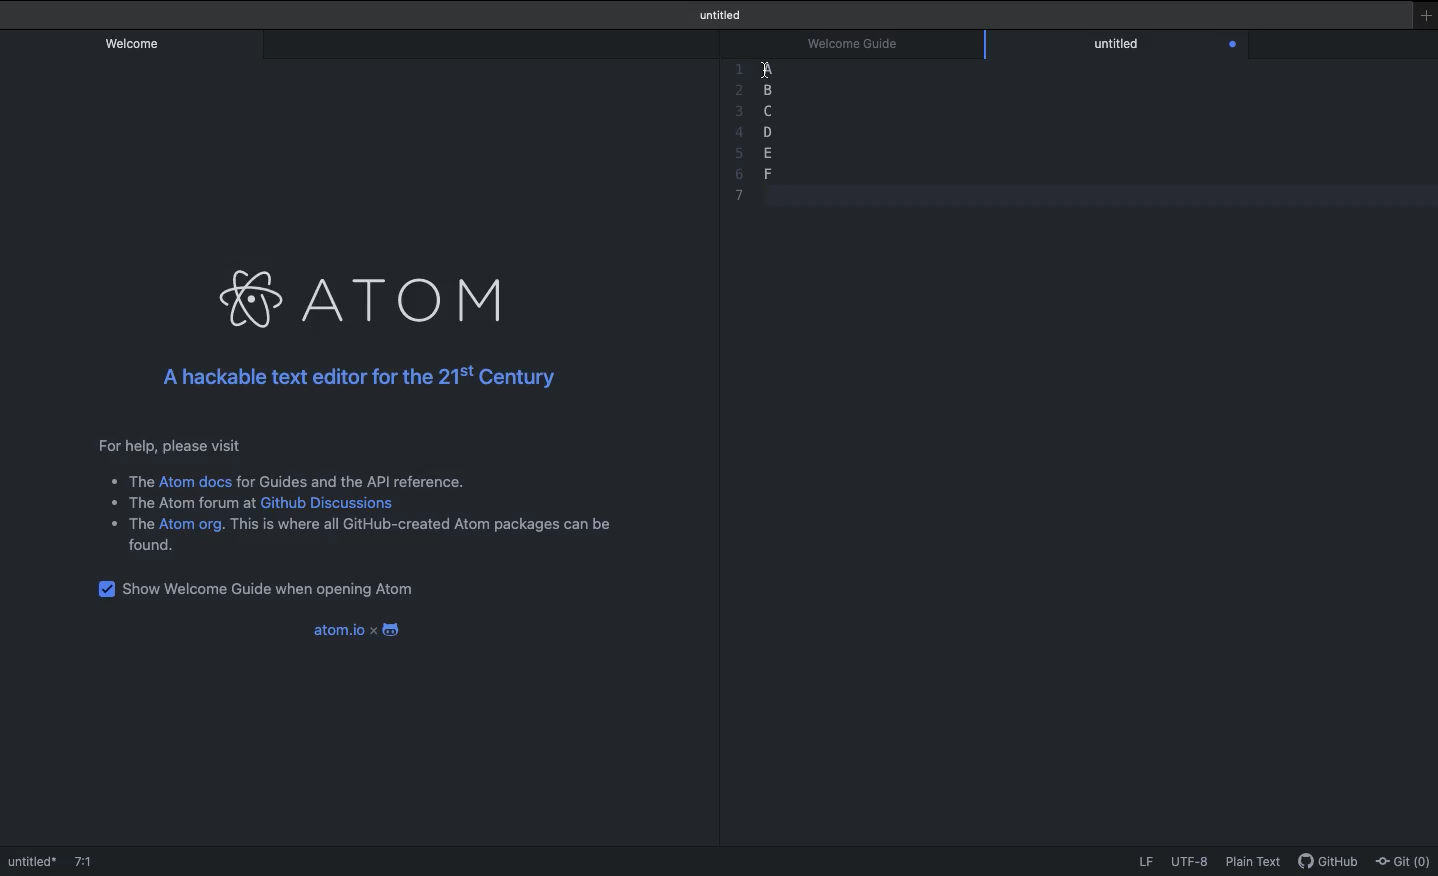 The height and width of the screenshot is (876, 1438). Describe the element at coordinates (767, 152) in the screenshot. I see `e` at that location.